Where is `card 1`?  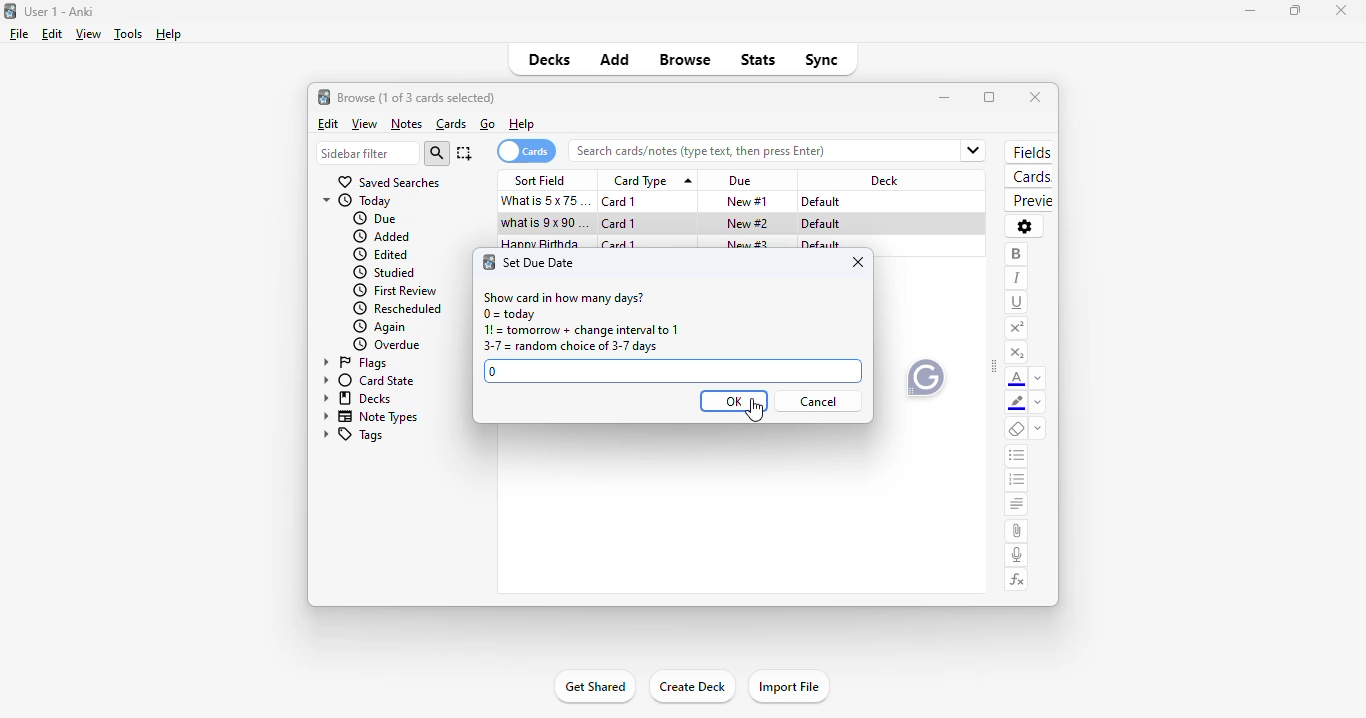
card 1 is located at coordinates (621, 224).